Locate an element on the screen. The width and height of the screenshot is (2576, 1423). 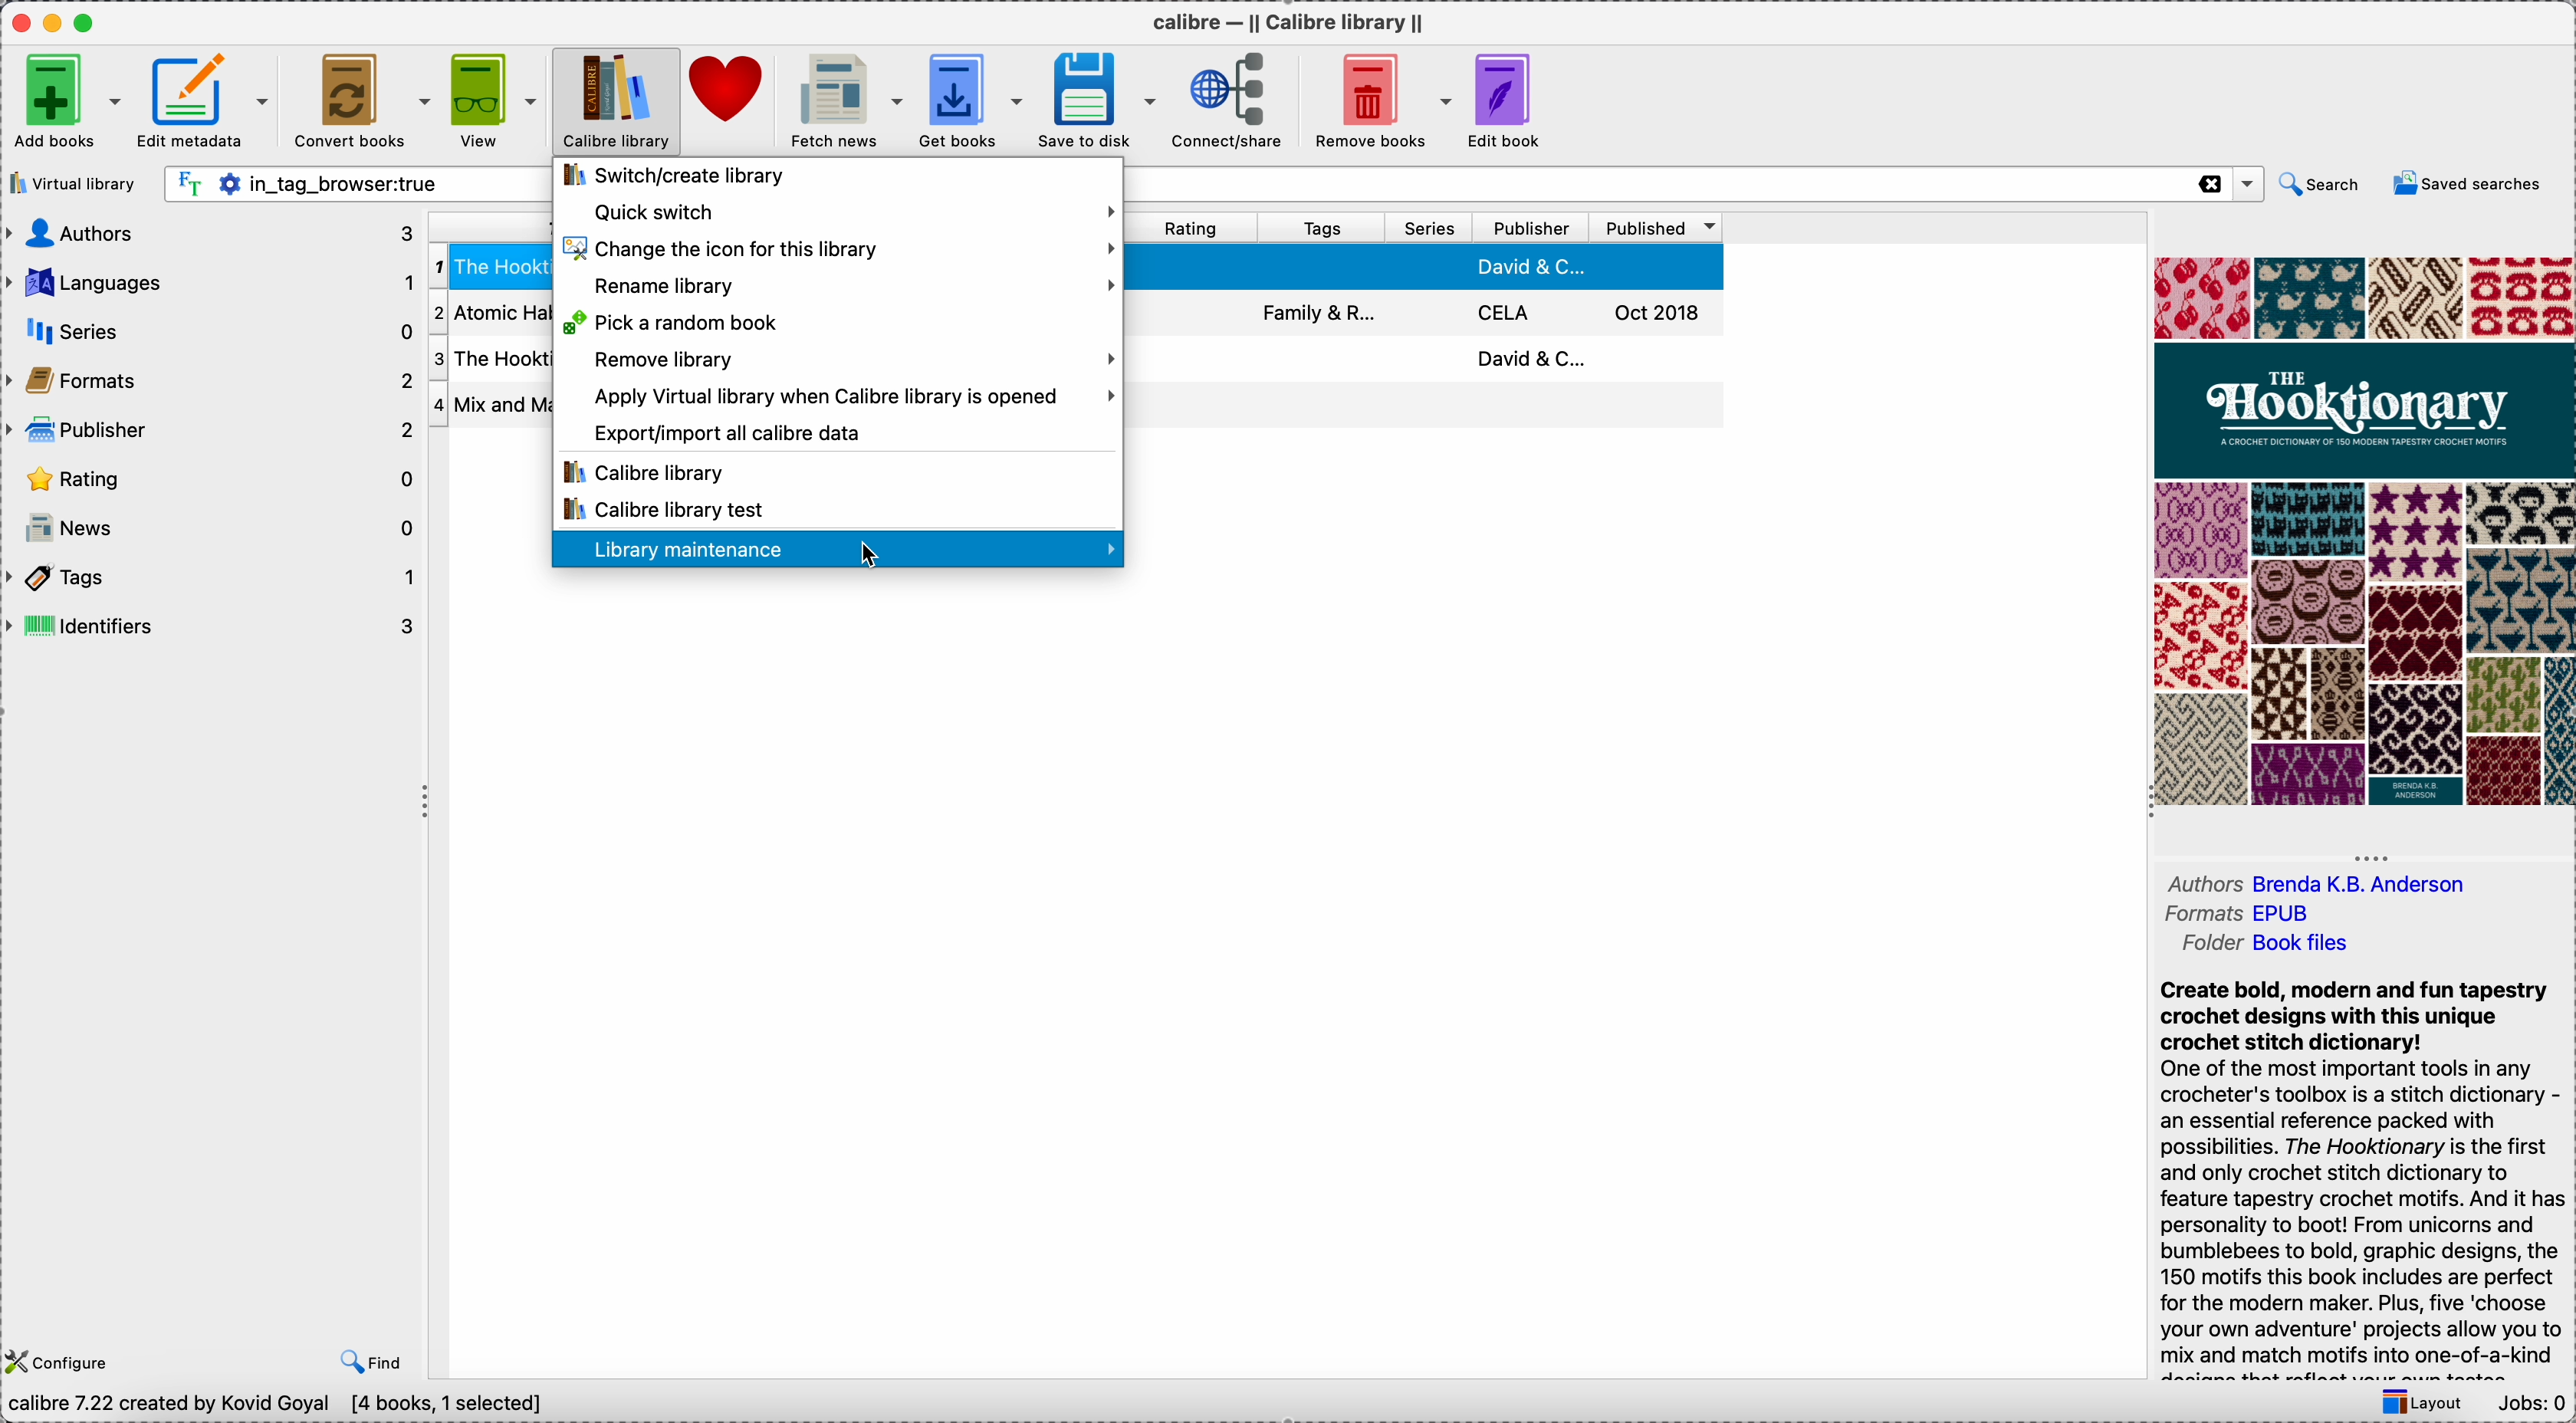
virtual library is located at coordinates (72, 182).